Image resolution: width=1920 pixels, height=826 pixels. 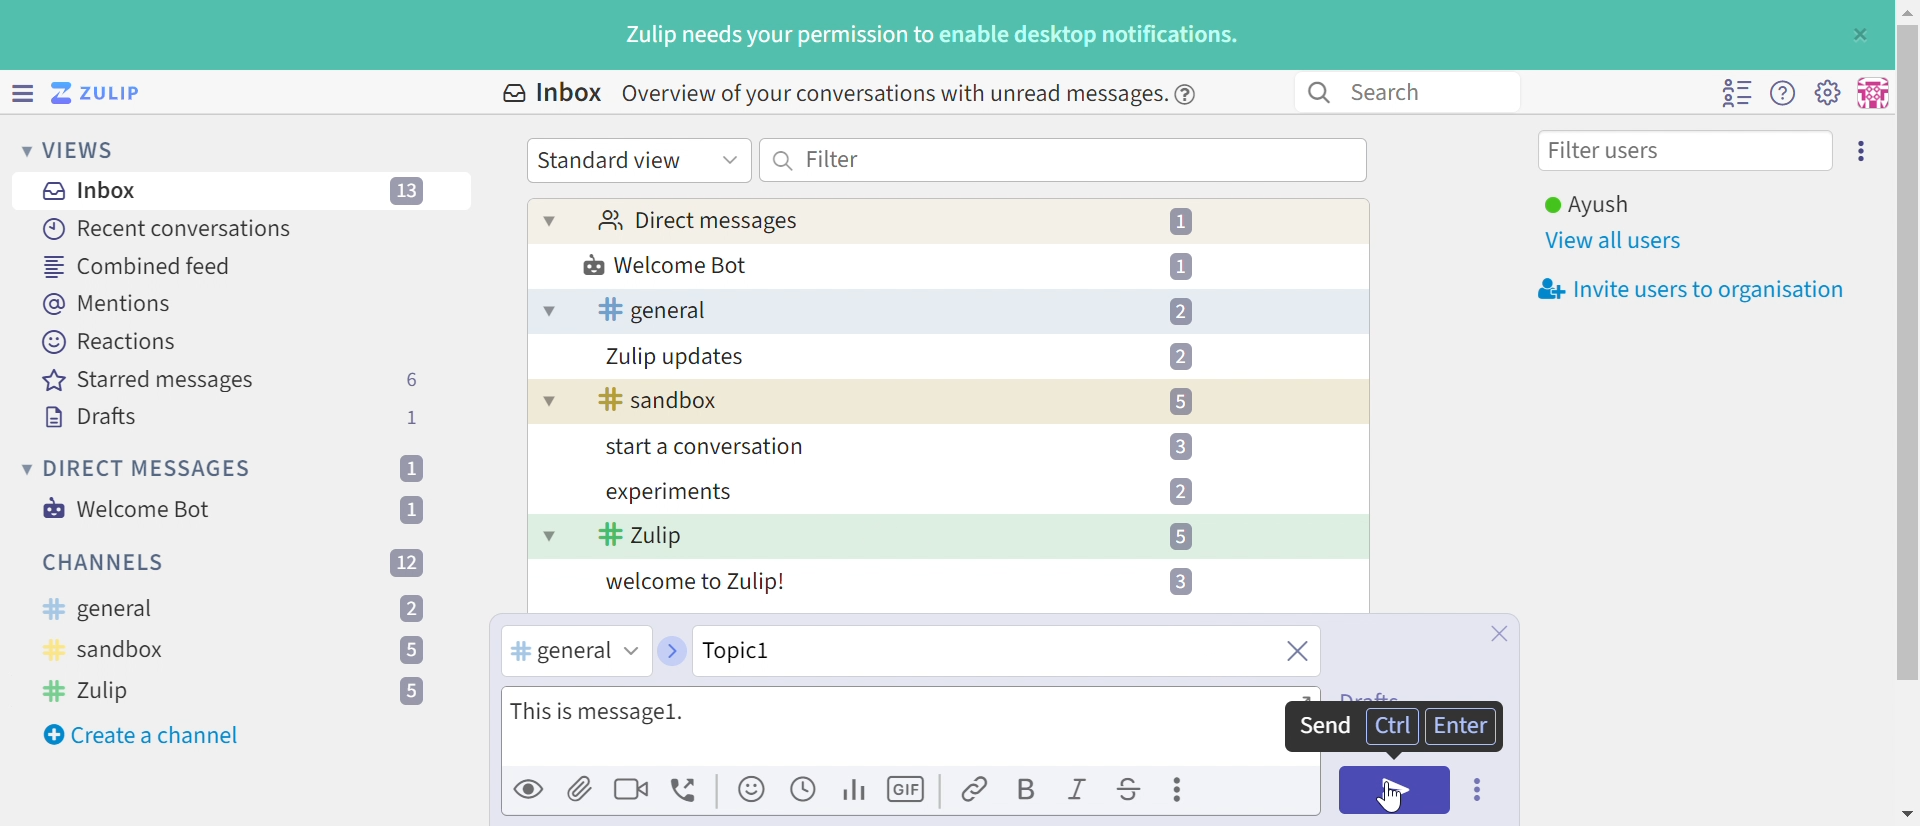 What do you see at coordinates (109, 342) in the screenshot?
I see `Reactions` at bounding box center [109, 342].